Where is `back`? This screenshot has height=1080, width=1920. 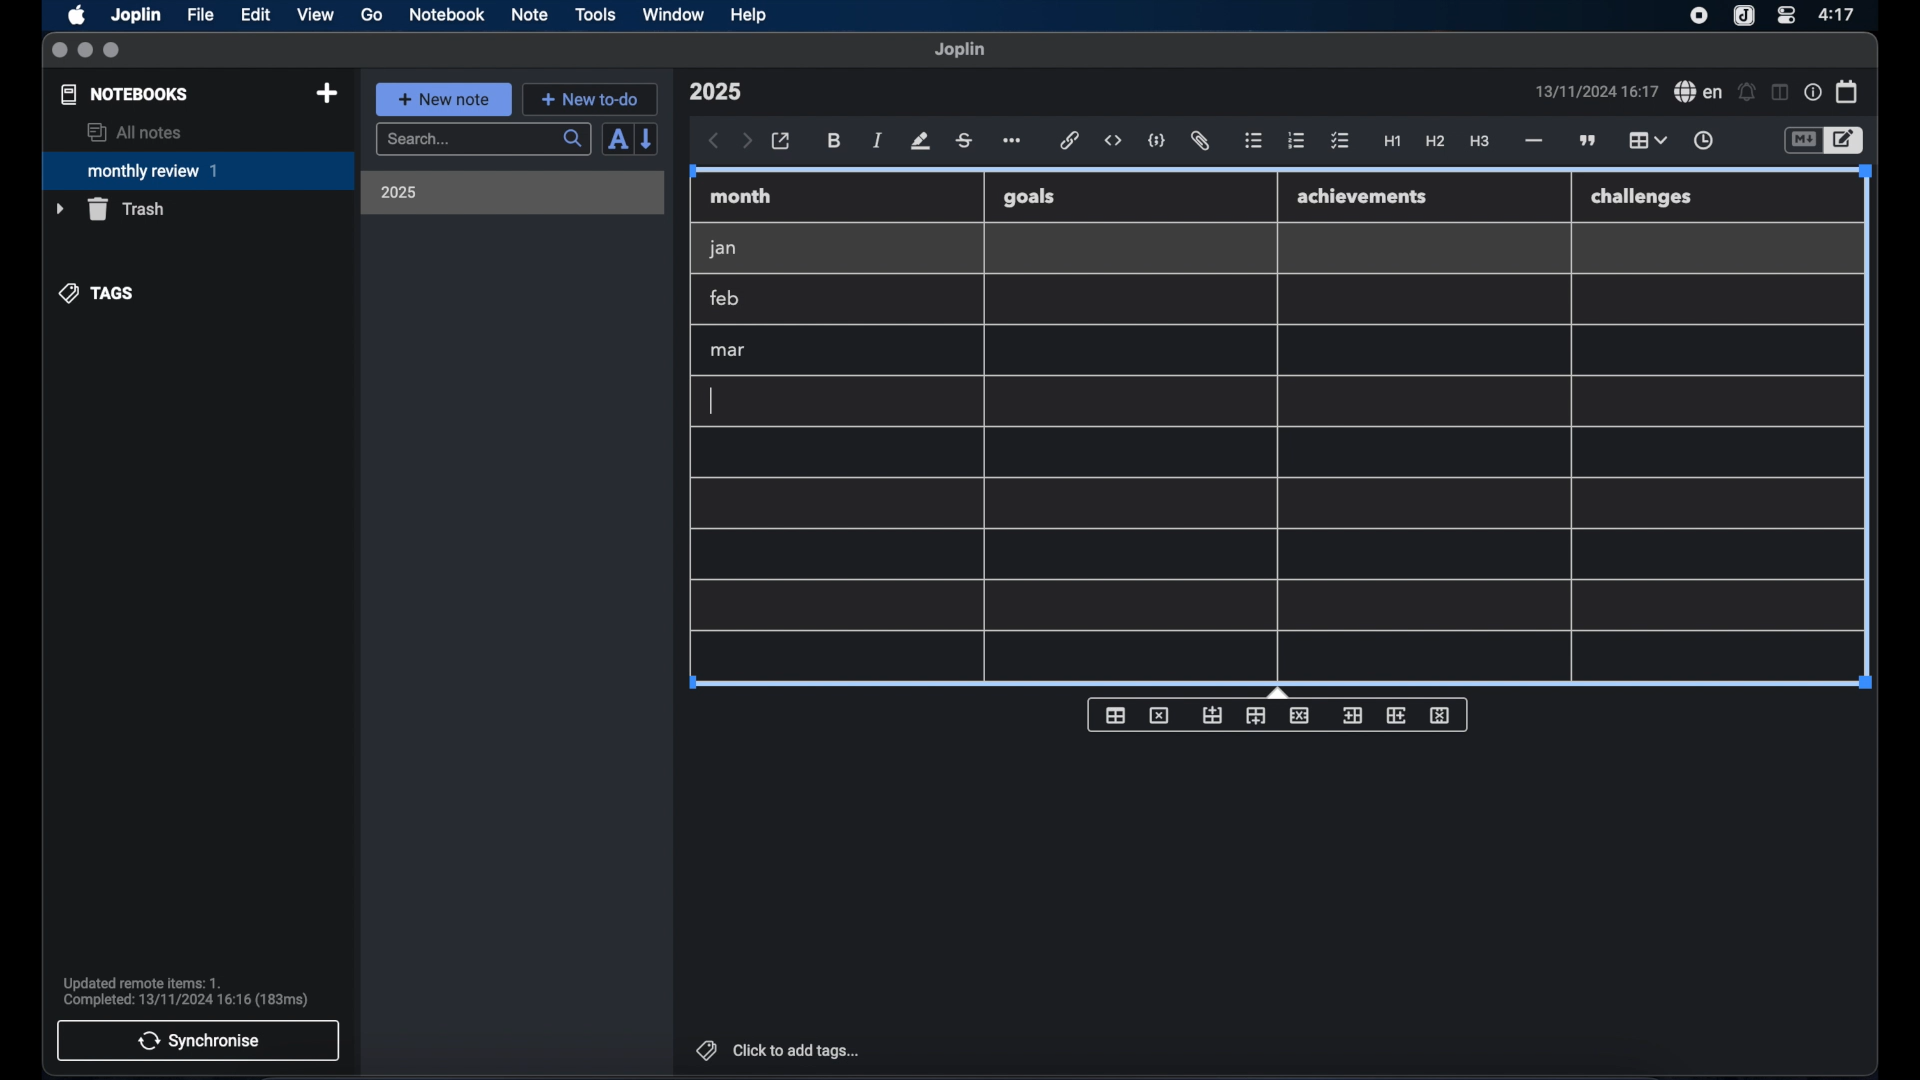 back is located at coordinates (714, 141).